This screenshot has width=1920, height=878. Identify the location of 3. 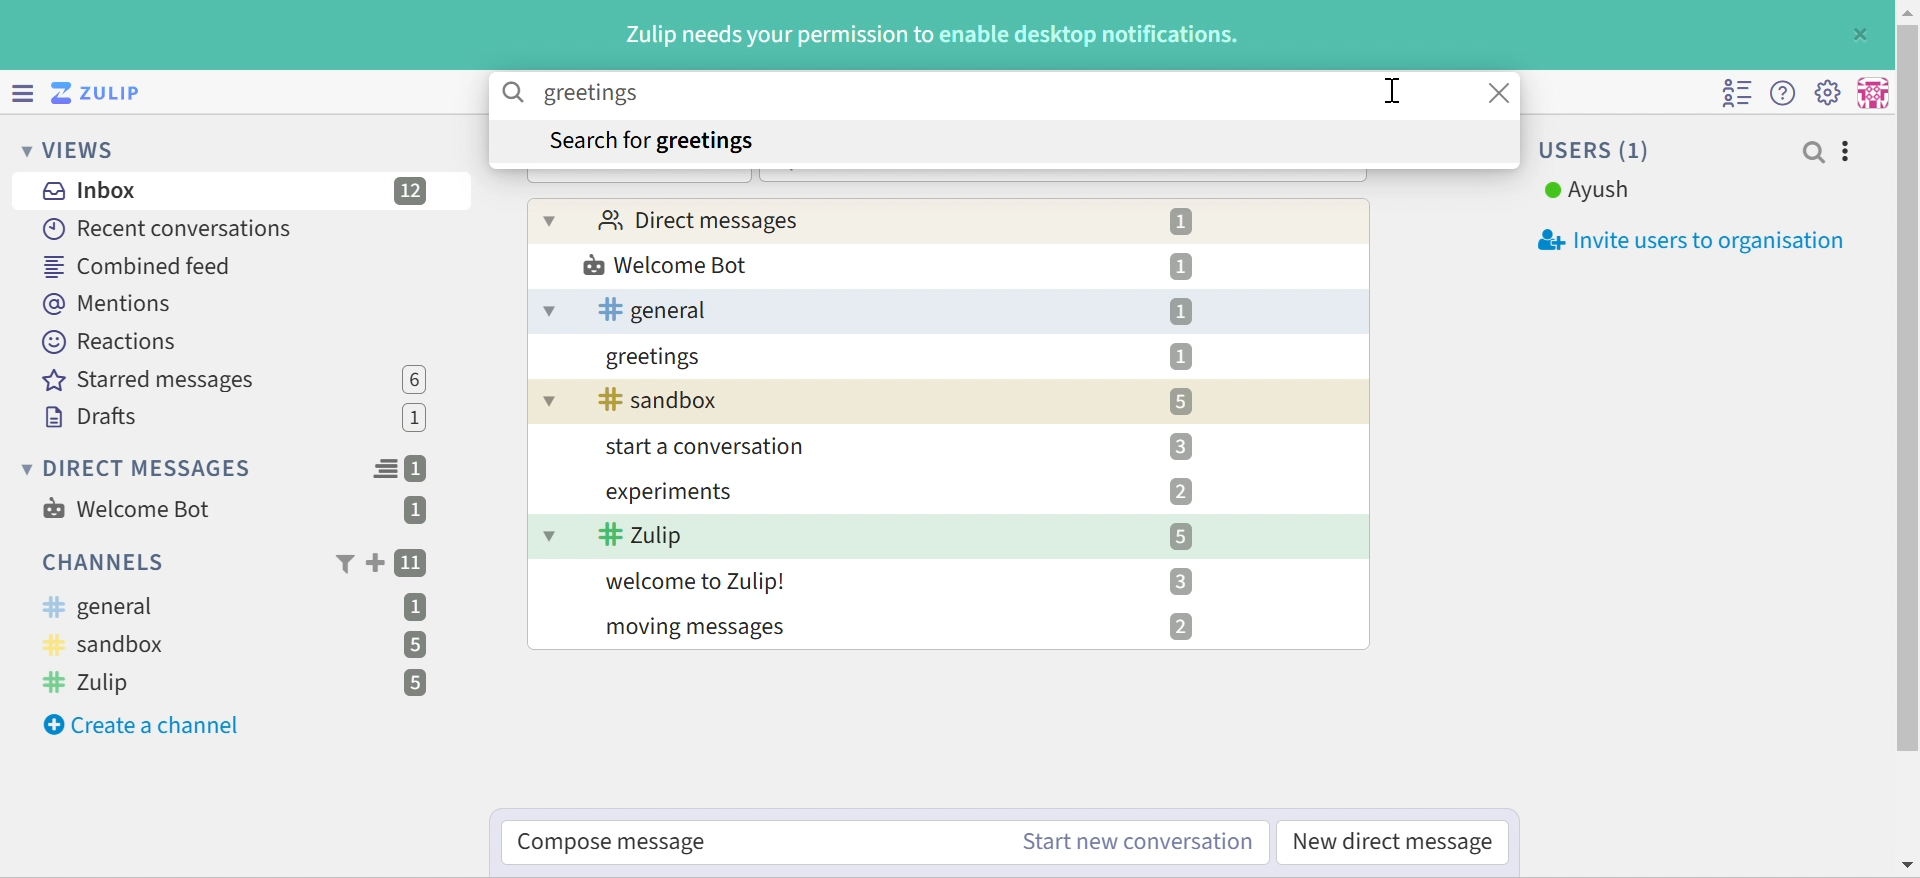
(1179, 580).